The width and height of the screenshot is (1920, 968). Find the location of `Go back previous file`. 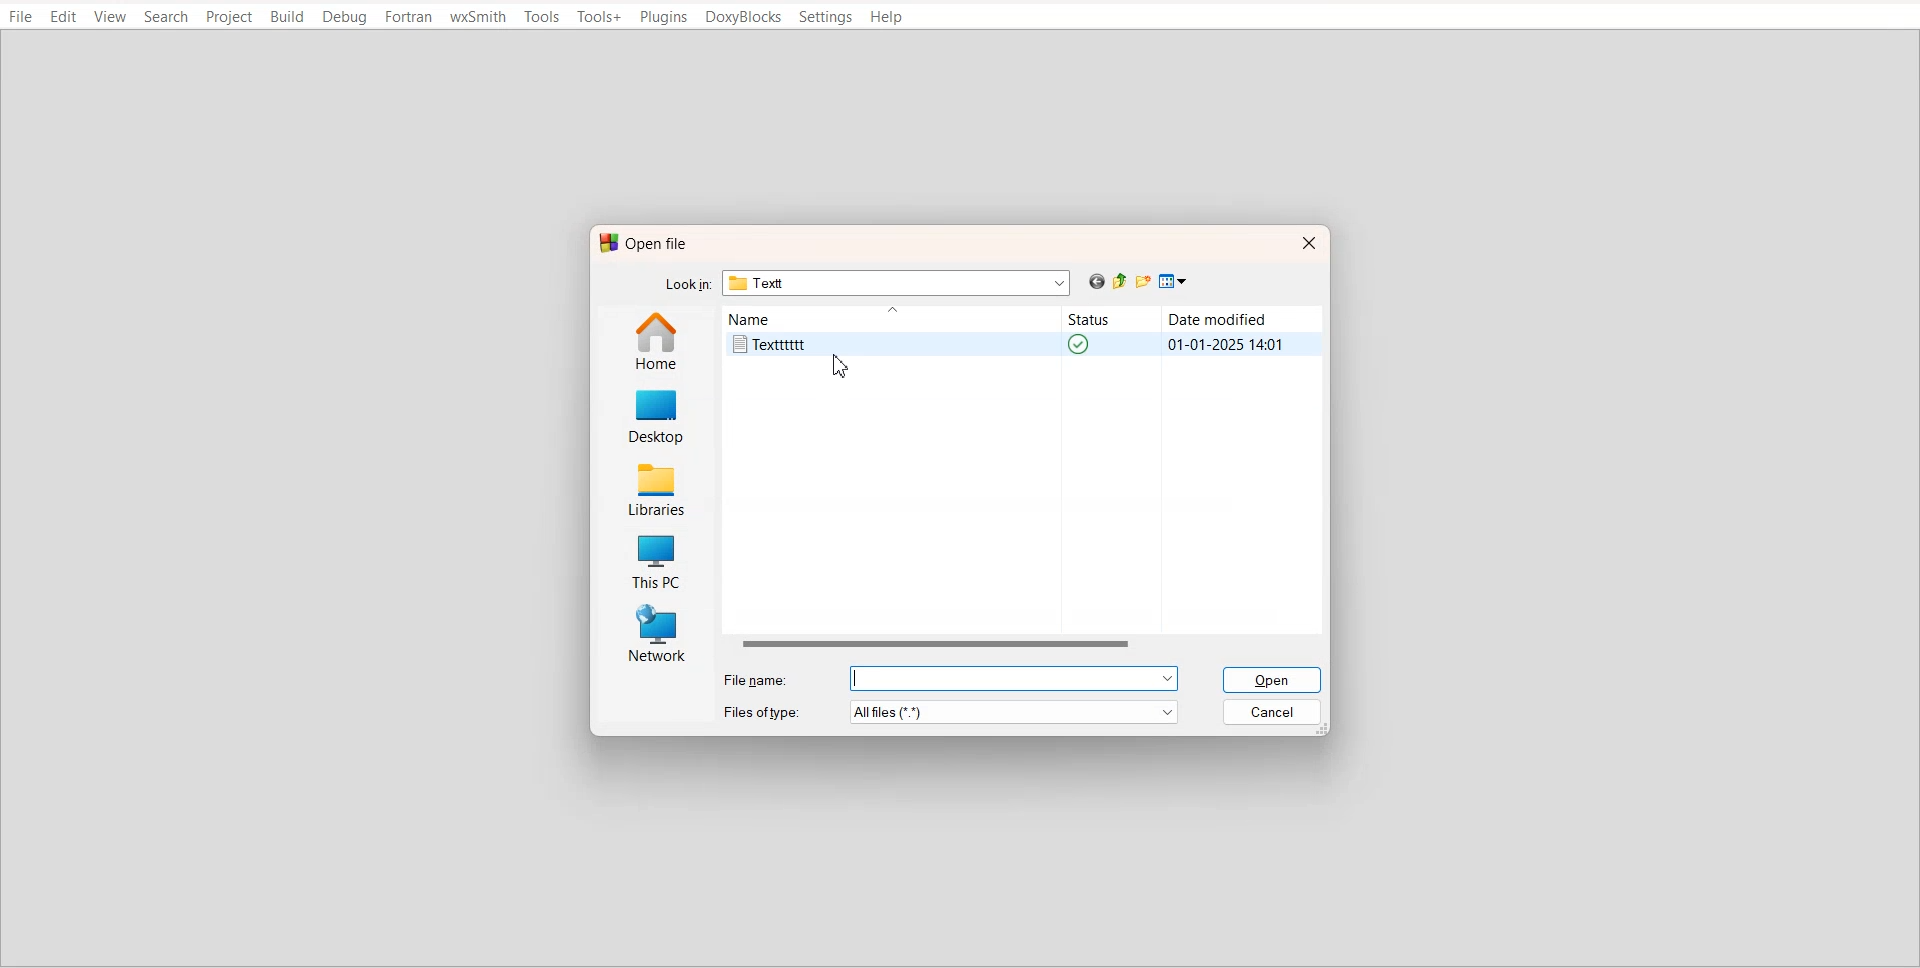

Go back previous file is located at coordinates (1096, 282).